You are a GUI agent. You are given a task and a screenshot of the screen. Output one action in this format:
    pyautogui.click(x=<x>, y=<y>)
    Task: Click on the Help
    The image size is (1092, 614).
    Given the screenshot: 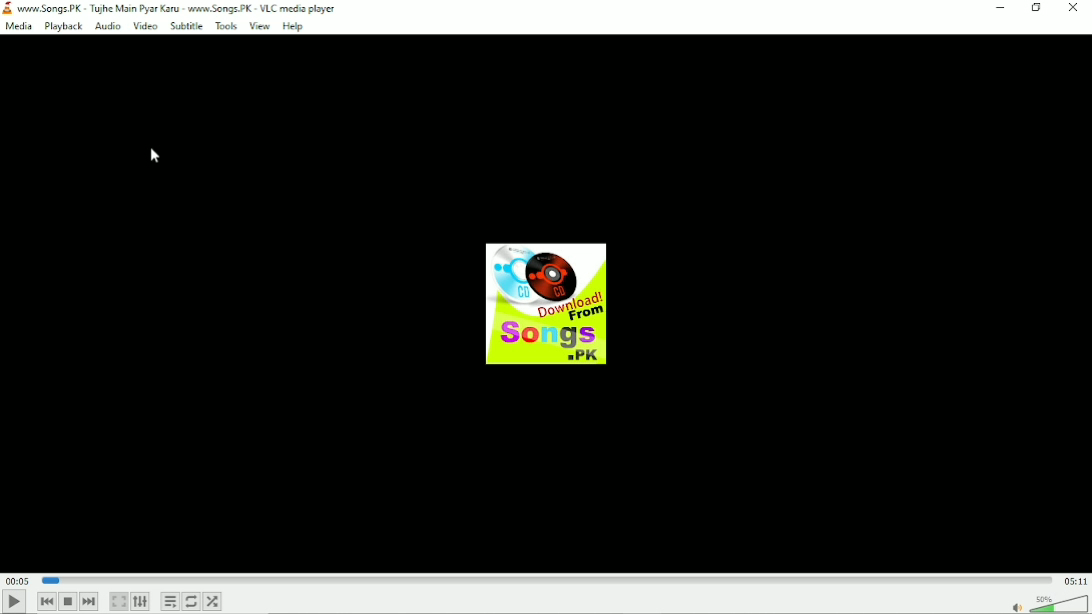 What is the action you would take?
    pyautogui.click(x=294, y=26)
    